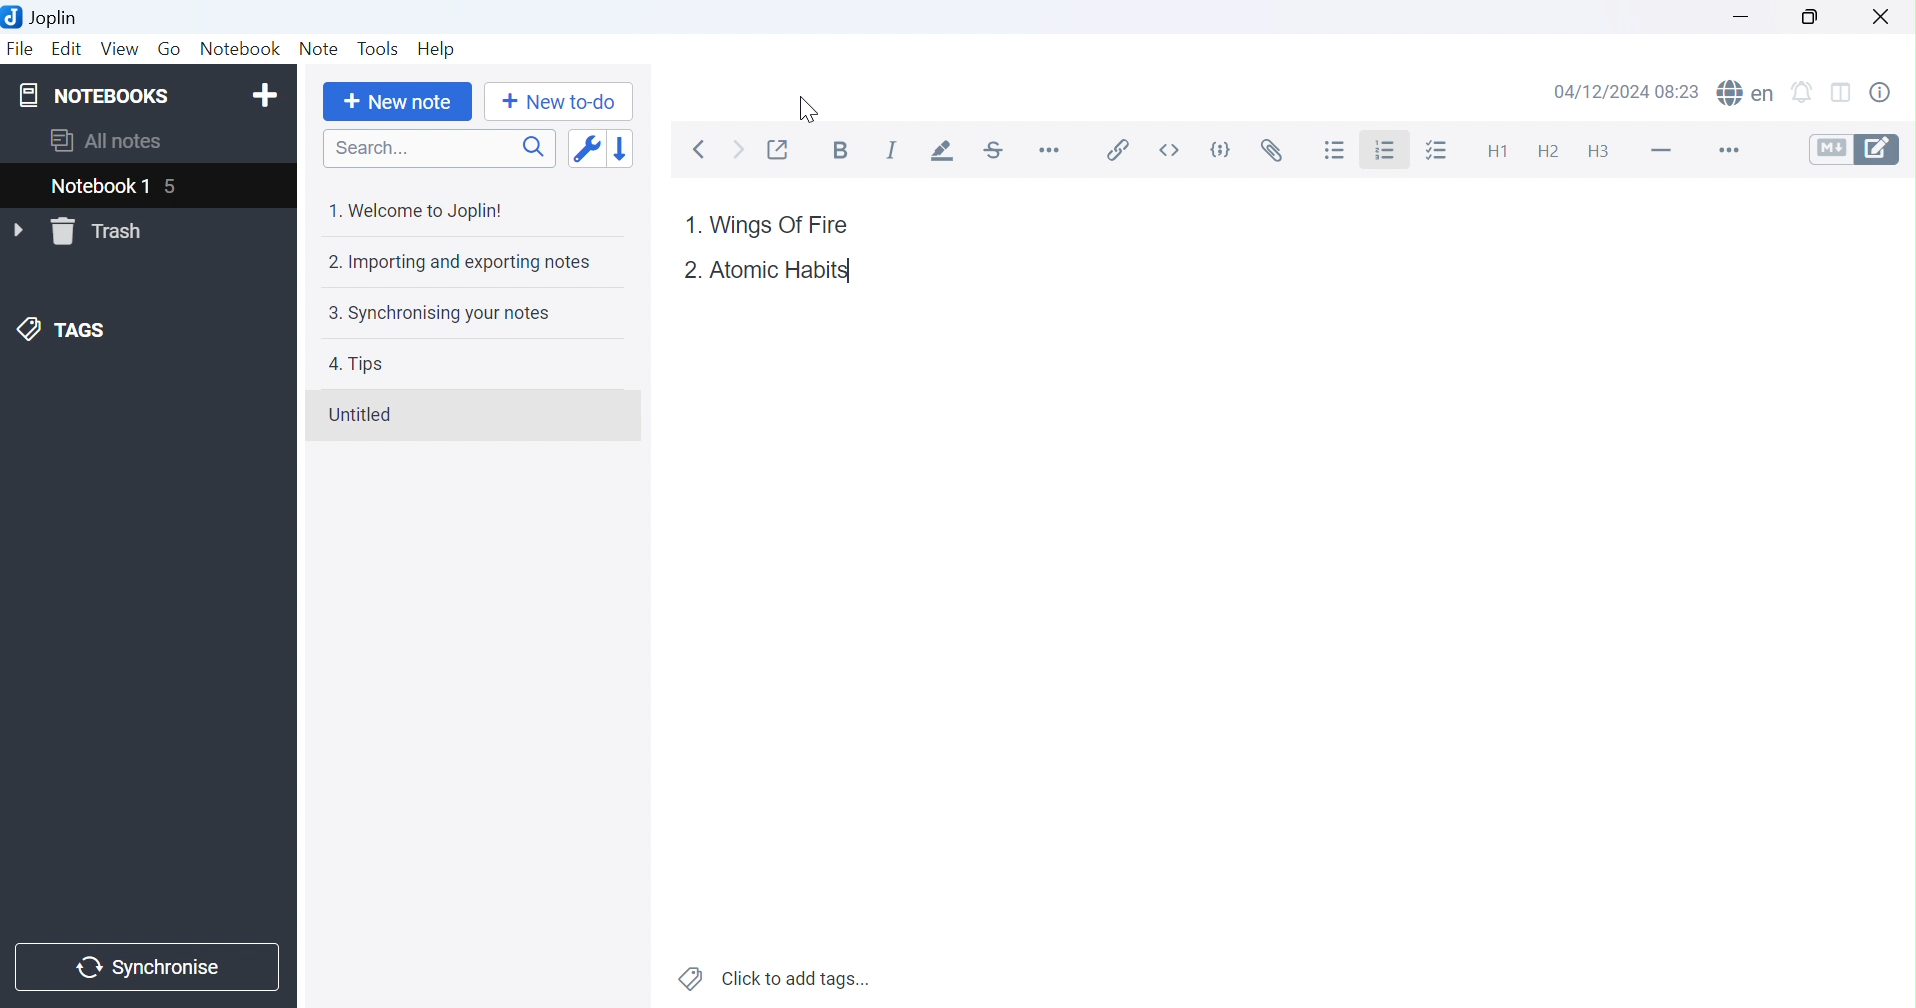 The image size is (1916, 1008). Describe the element at coordinates (1889, 91) in the screenshot. I see `Note properties` at that location.